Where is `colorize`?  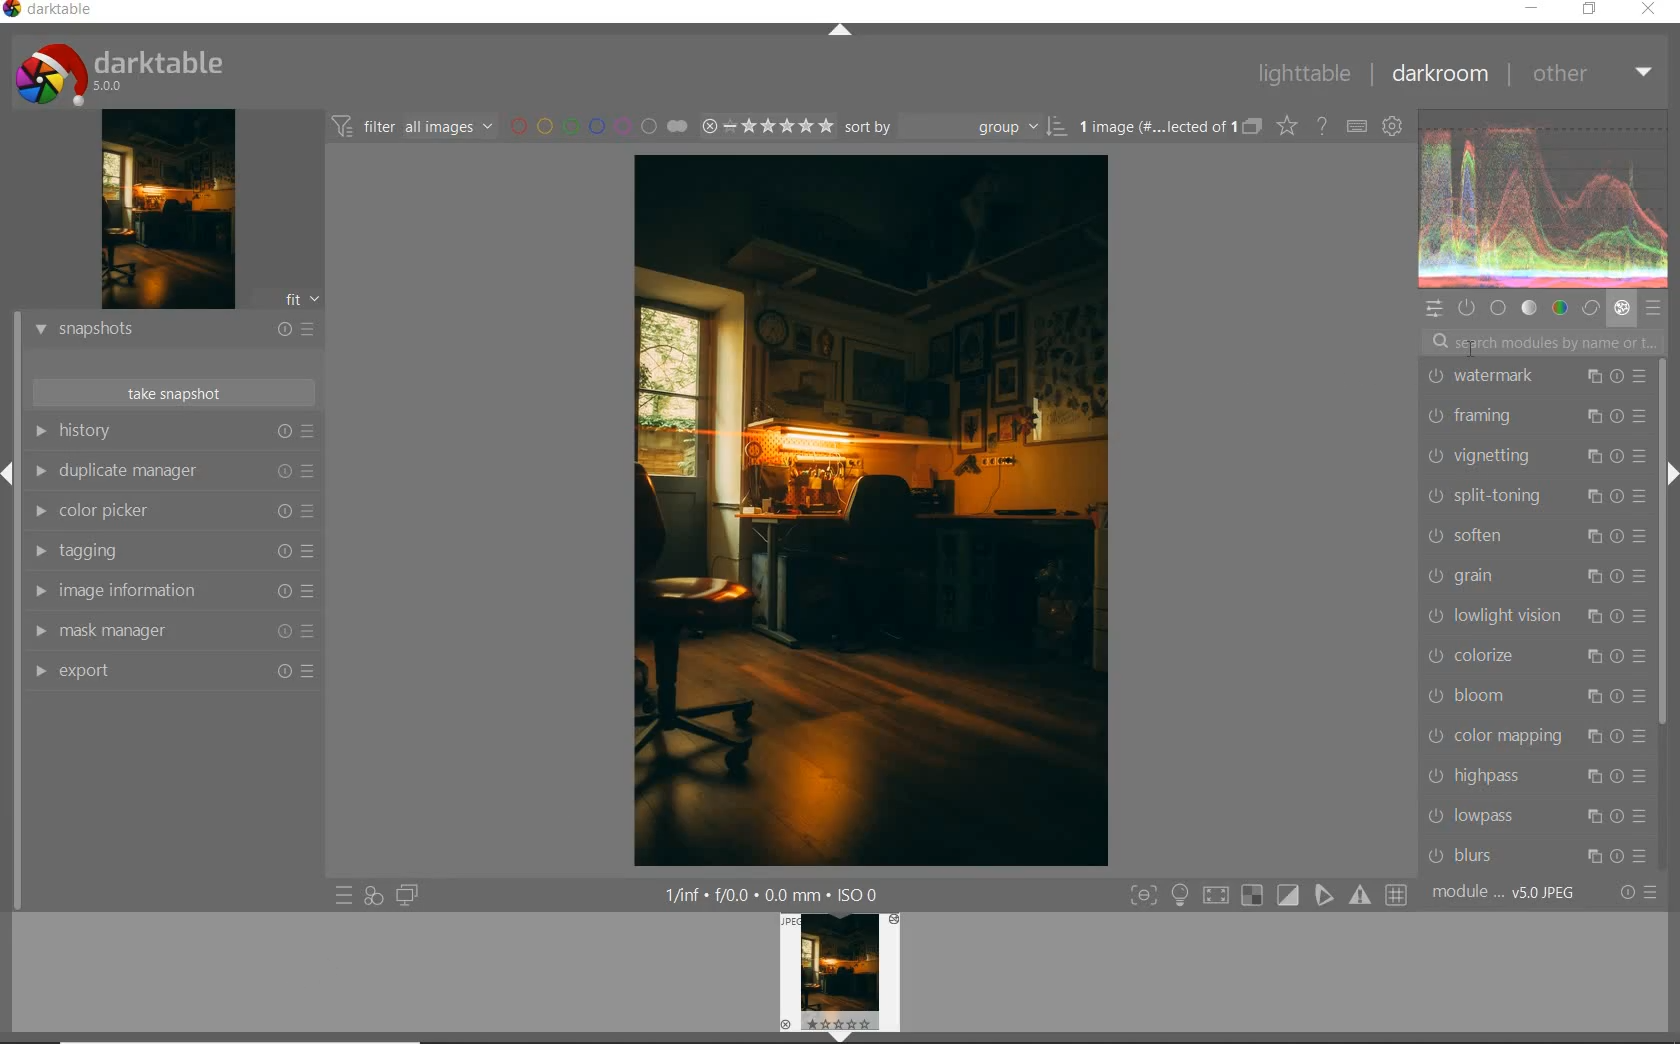 colorize is located at coordinates (1533, 655).